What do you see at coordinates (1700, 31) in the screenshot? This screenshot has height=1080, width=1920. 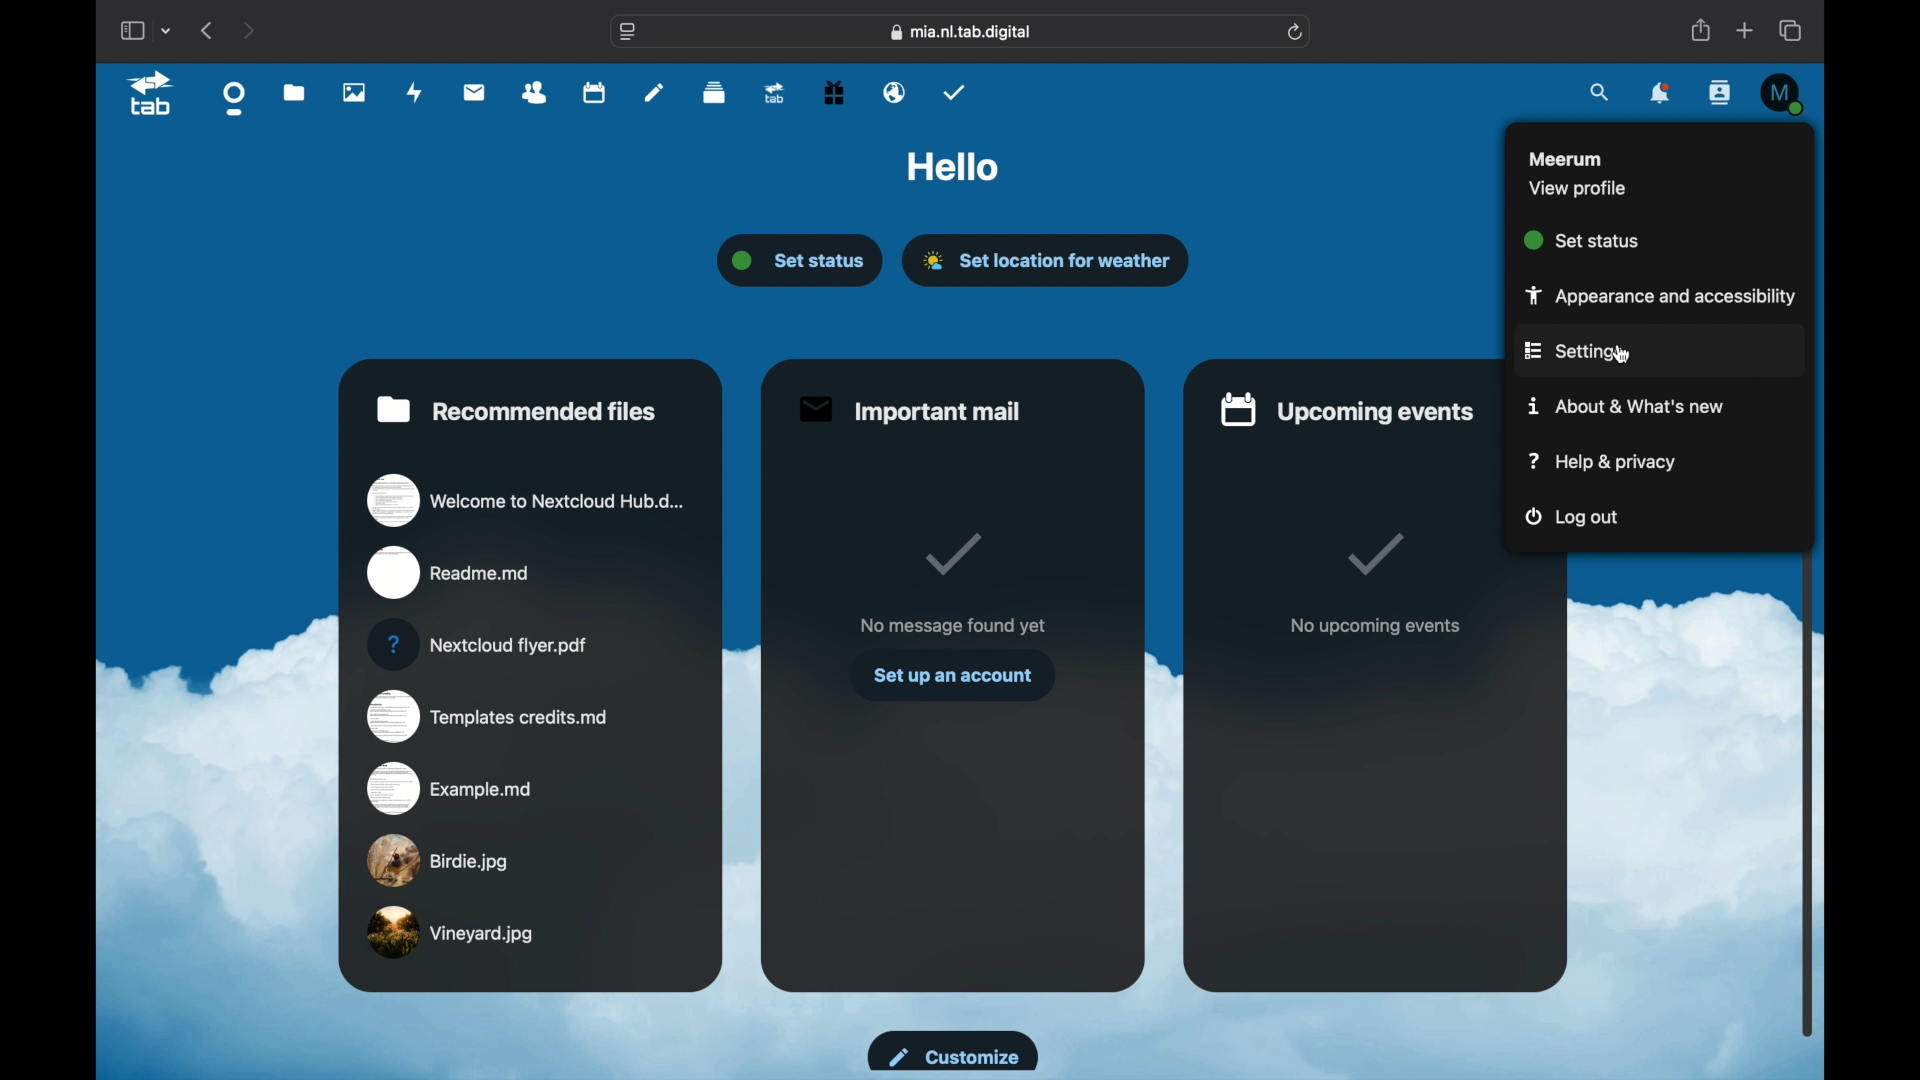 I see `share` at bounding box center [1700, 31].